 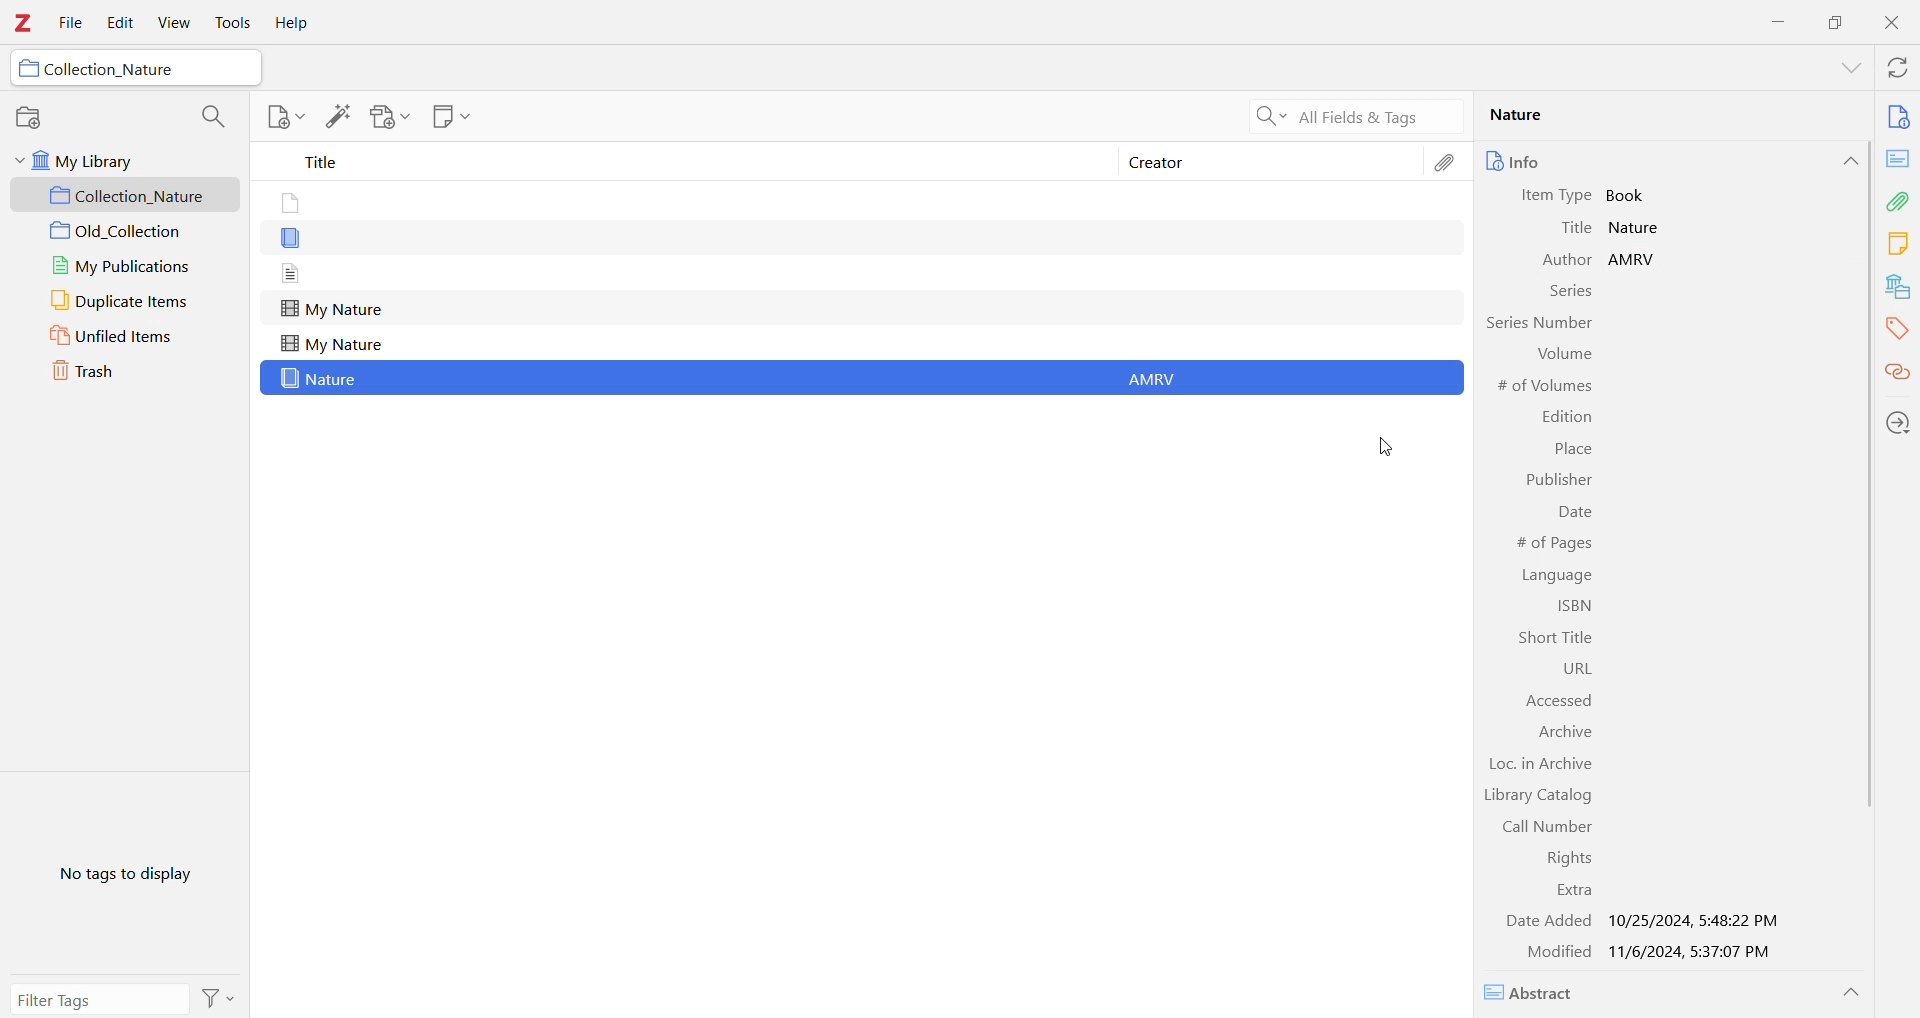 I want to click on My Library, so click(x=116, y=163).